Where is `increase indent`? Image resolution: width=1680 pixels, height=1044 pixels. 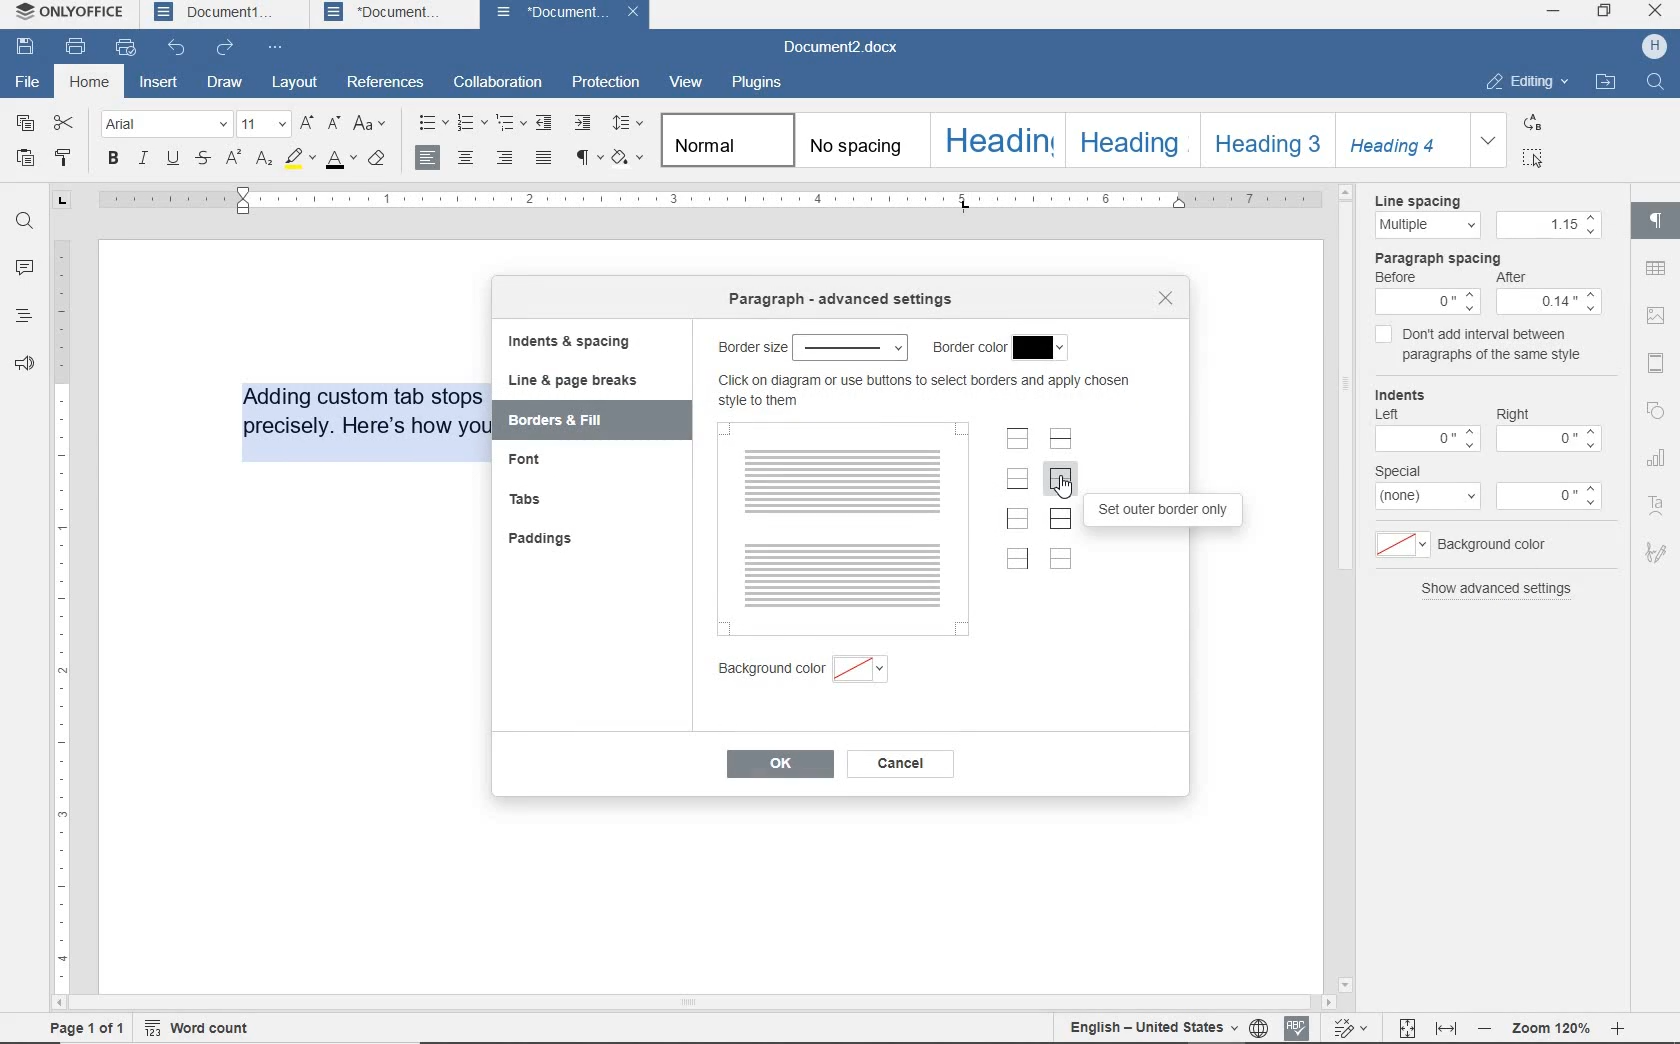 increase indent is located at coordinates (584, 124).